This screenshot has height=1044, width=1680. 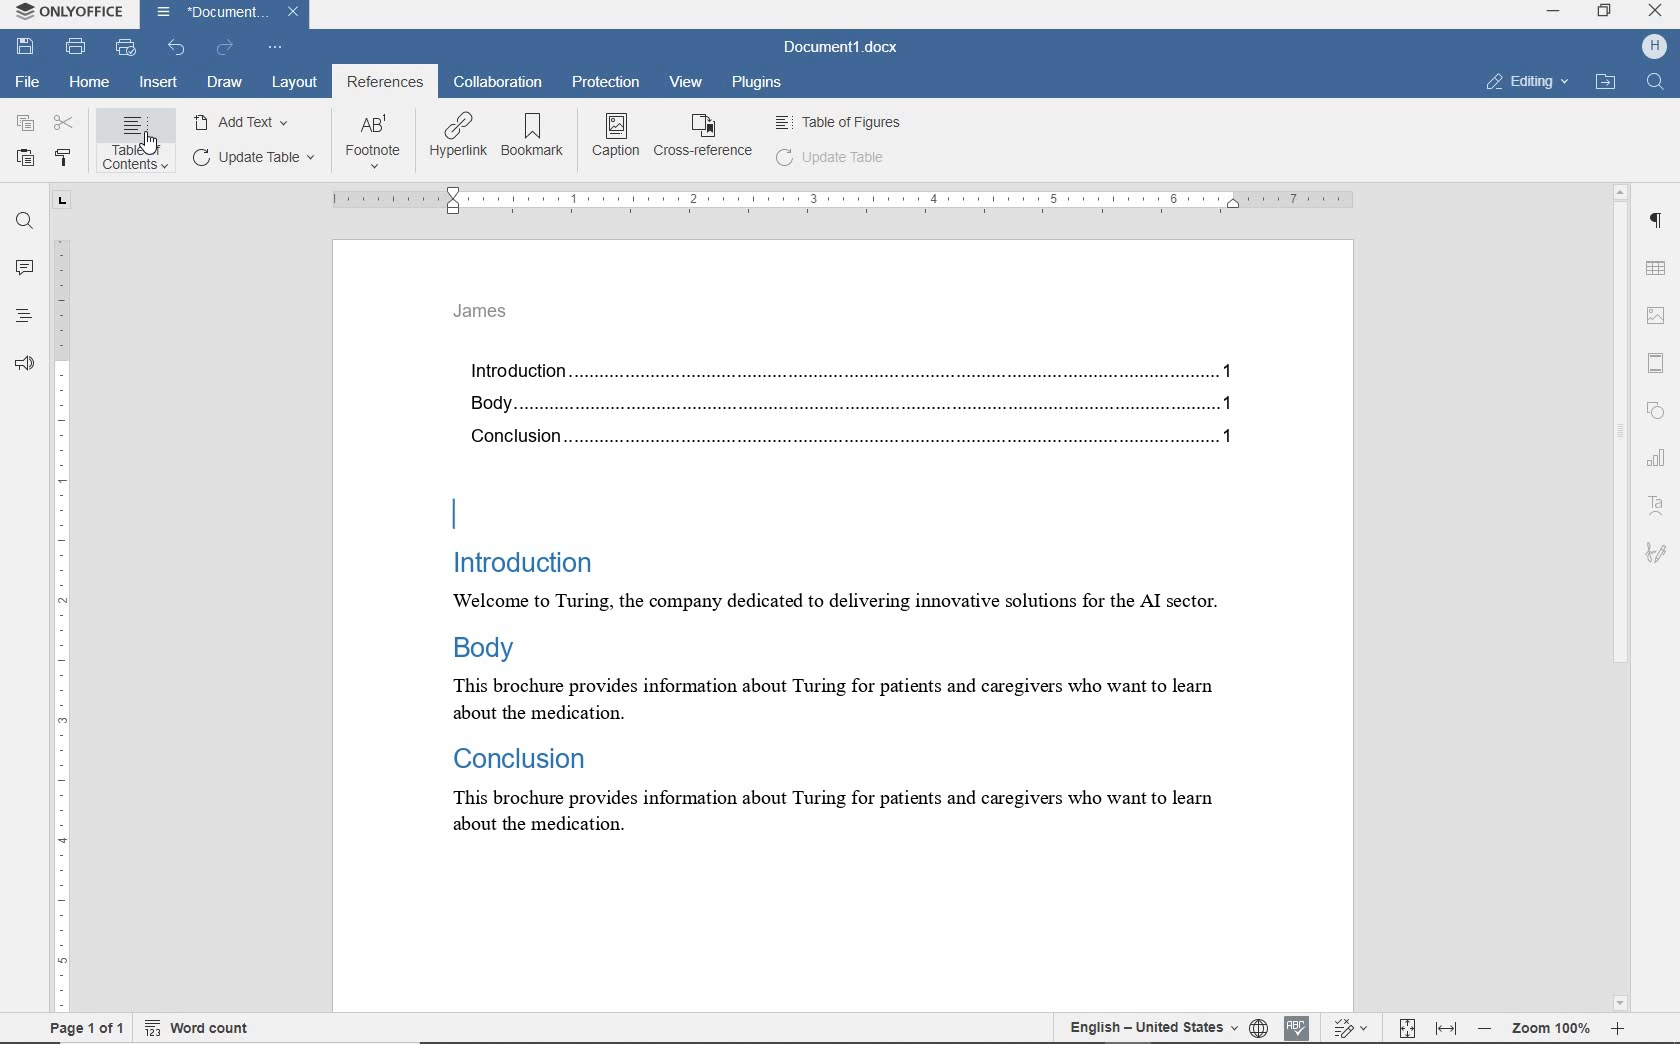 What do you see at coordinates (23, 267) in the screenshot?
I see `comments` at bounding box center [23, 267].